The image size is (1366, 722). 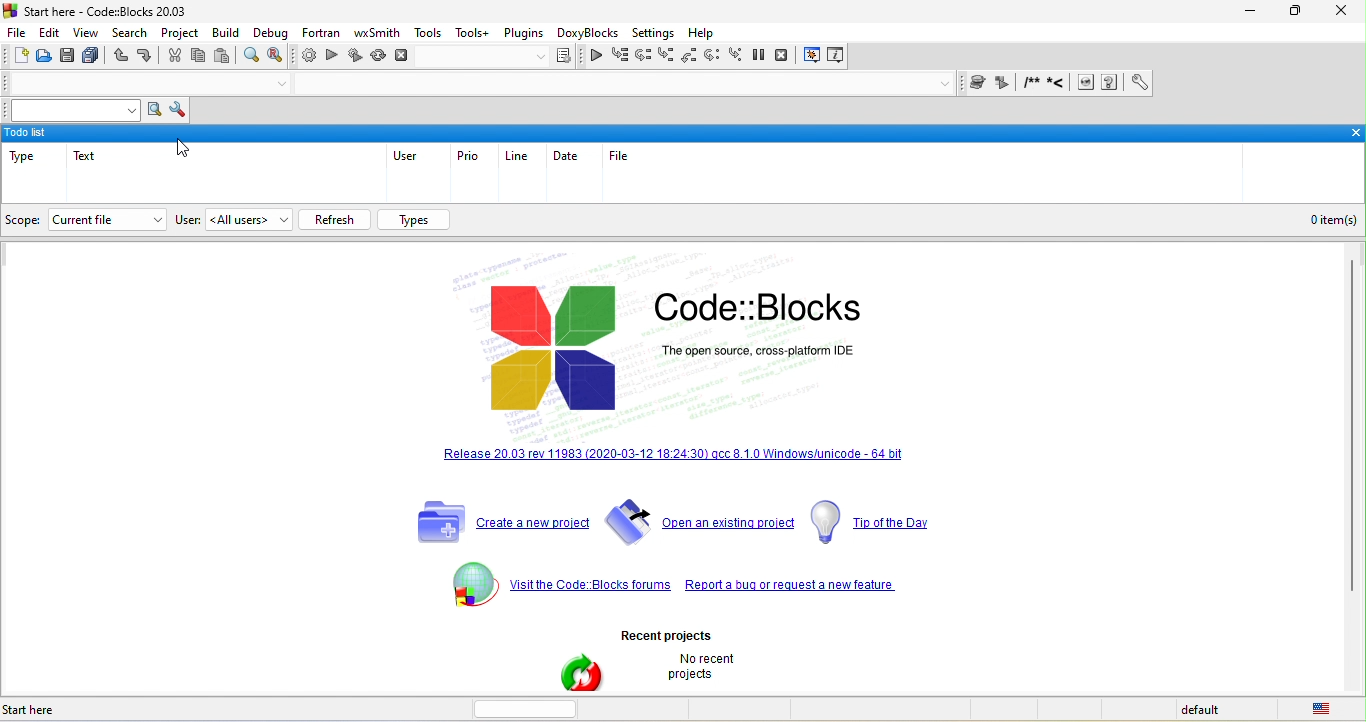 I want to click on next instruction, so click(x=716, y=57).